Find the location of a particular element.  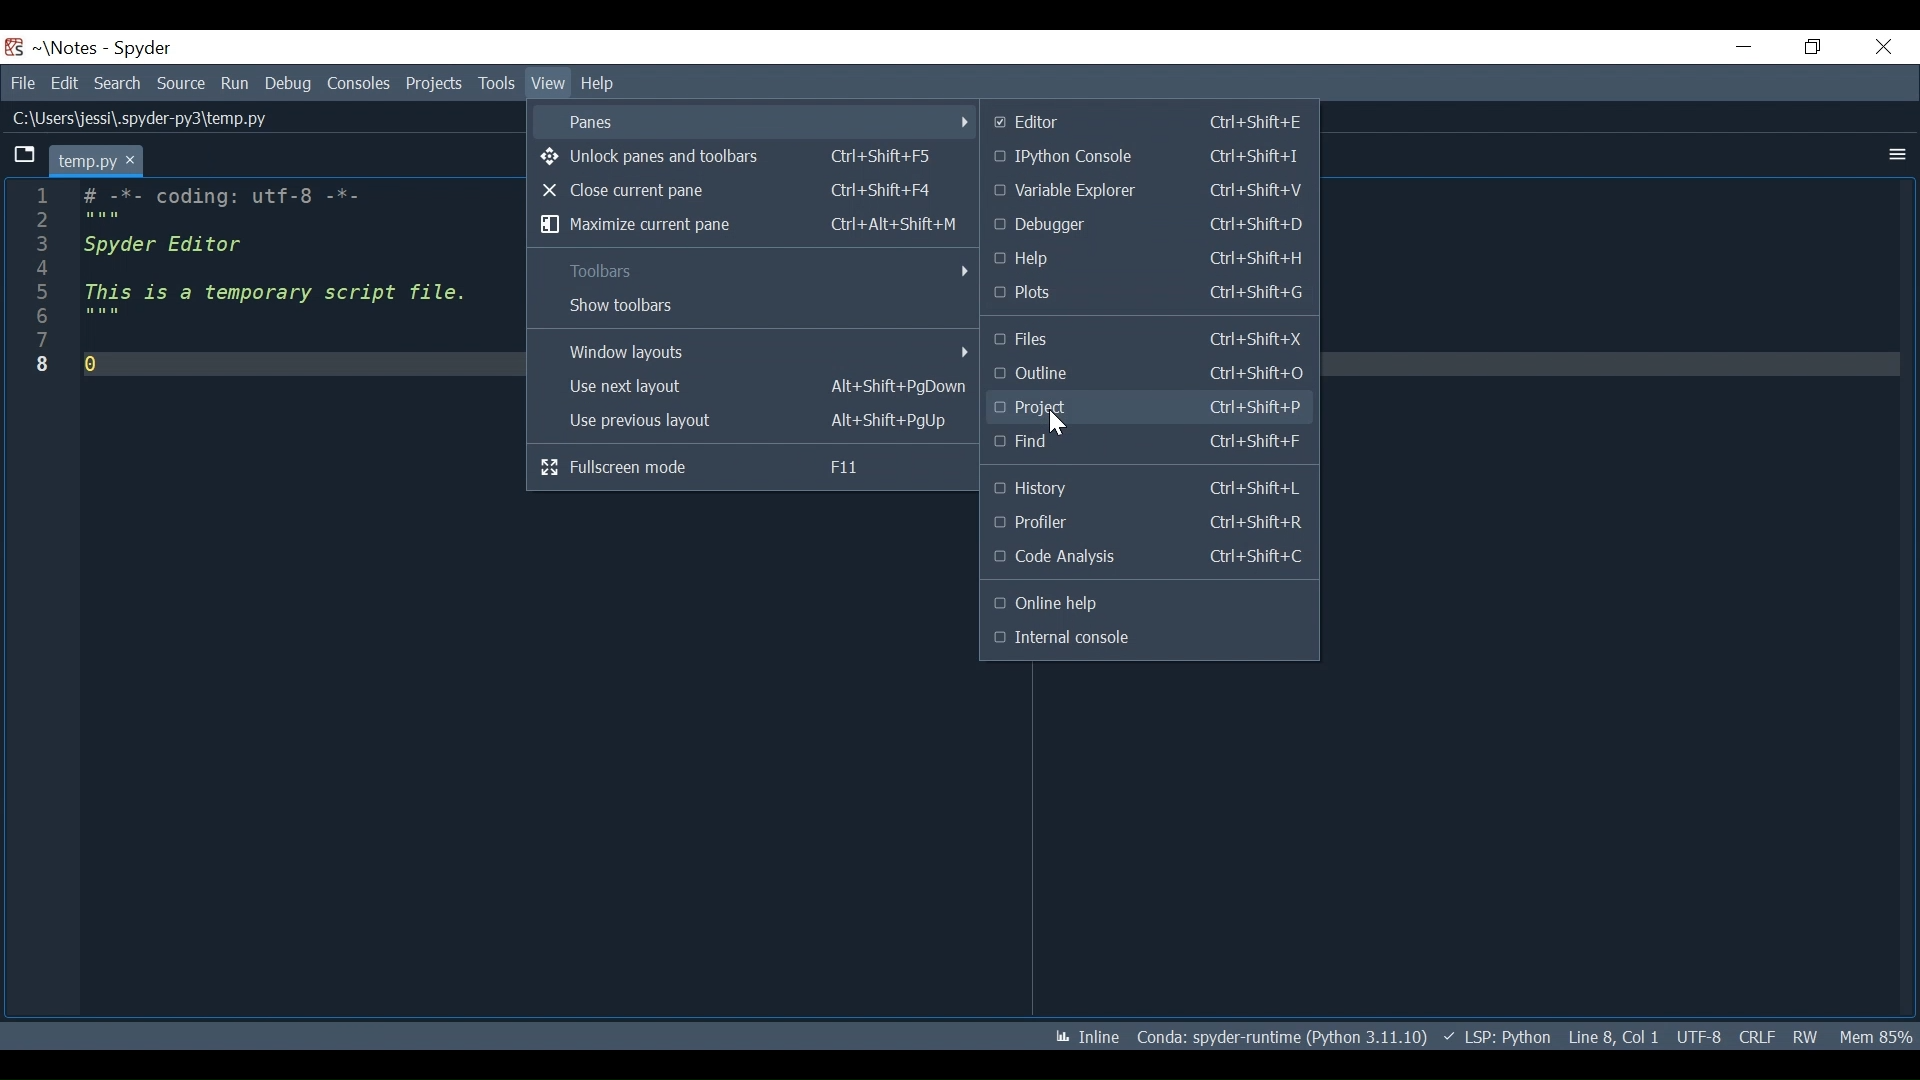

Toggle between inline and interactive Matplotlib plotting is located at coordinates (1089, 1037).